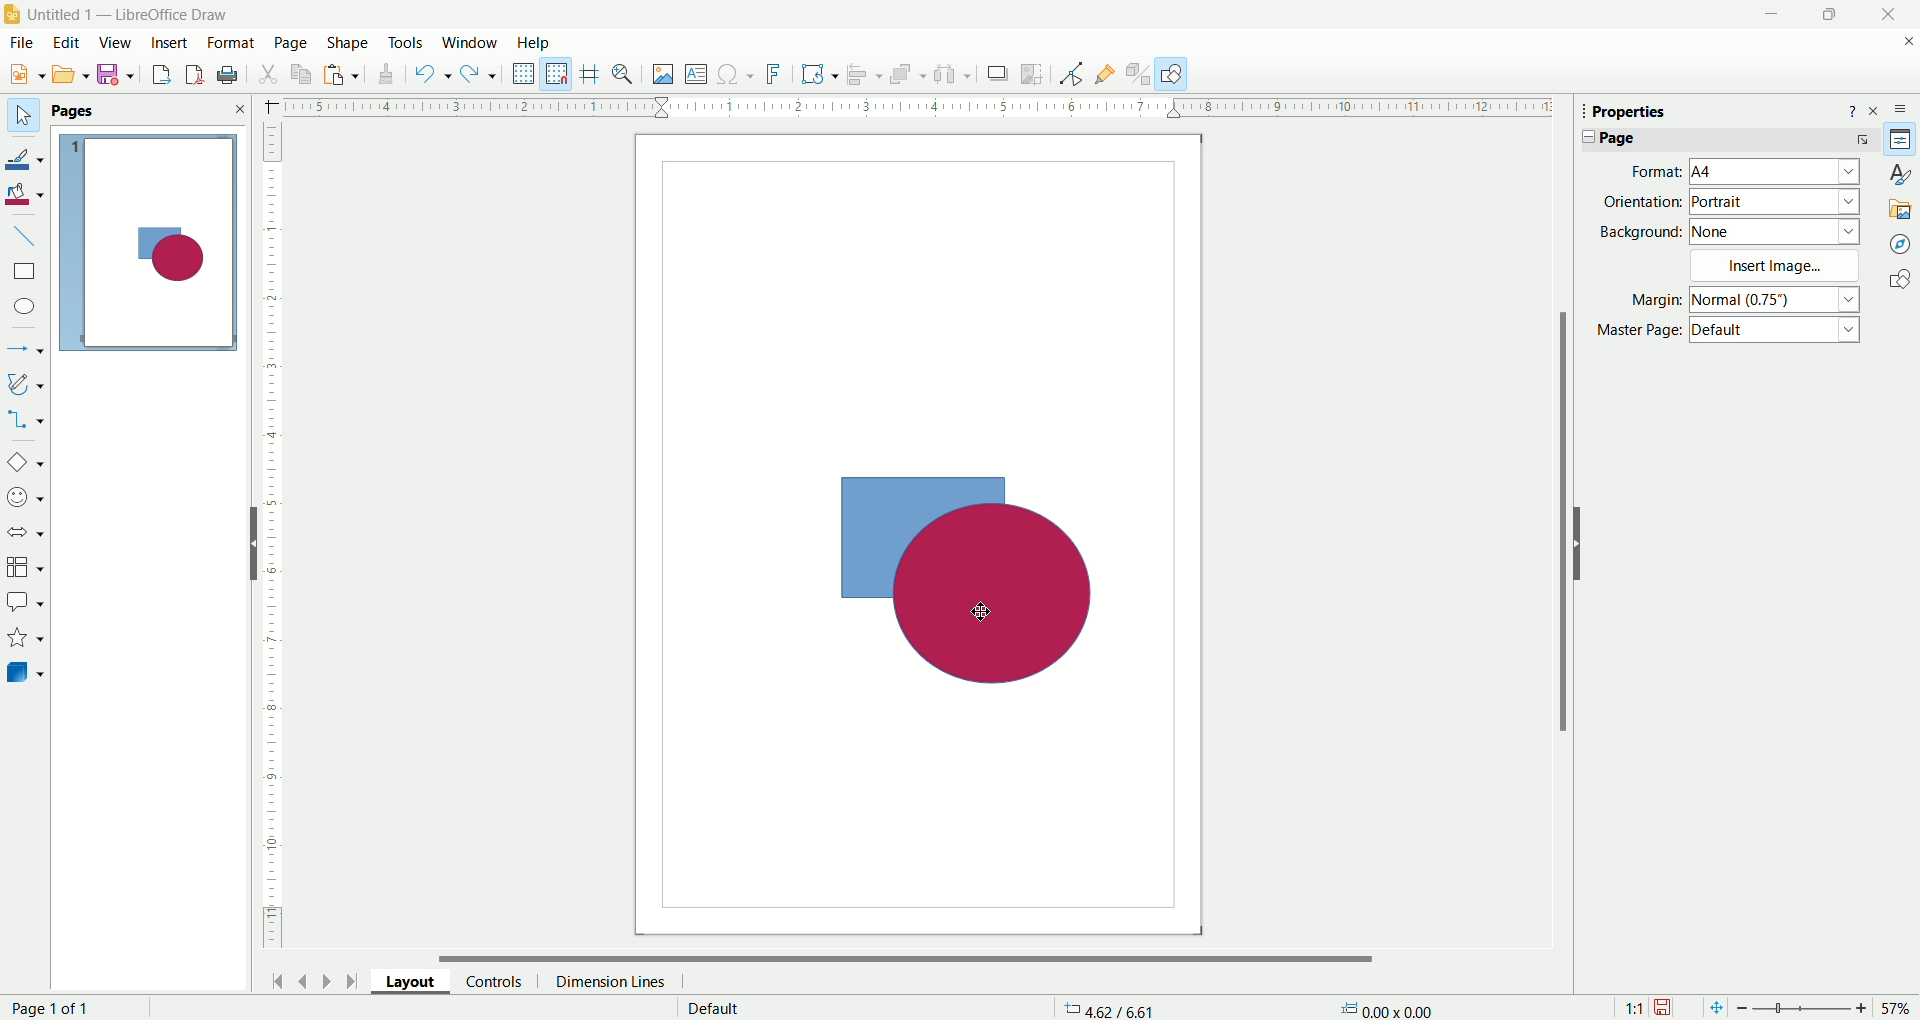  What do you see at coordinates (327, 979) in the screenshot?
I see `next page` at bounding box center [327, 979].